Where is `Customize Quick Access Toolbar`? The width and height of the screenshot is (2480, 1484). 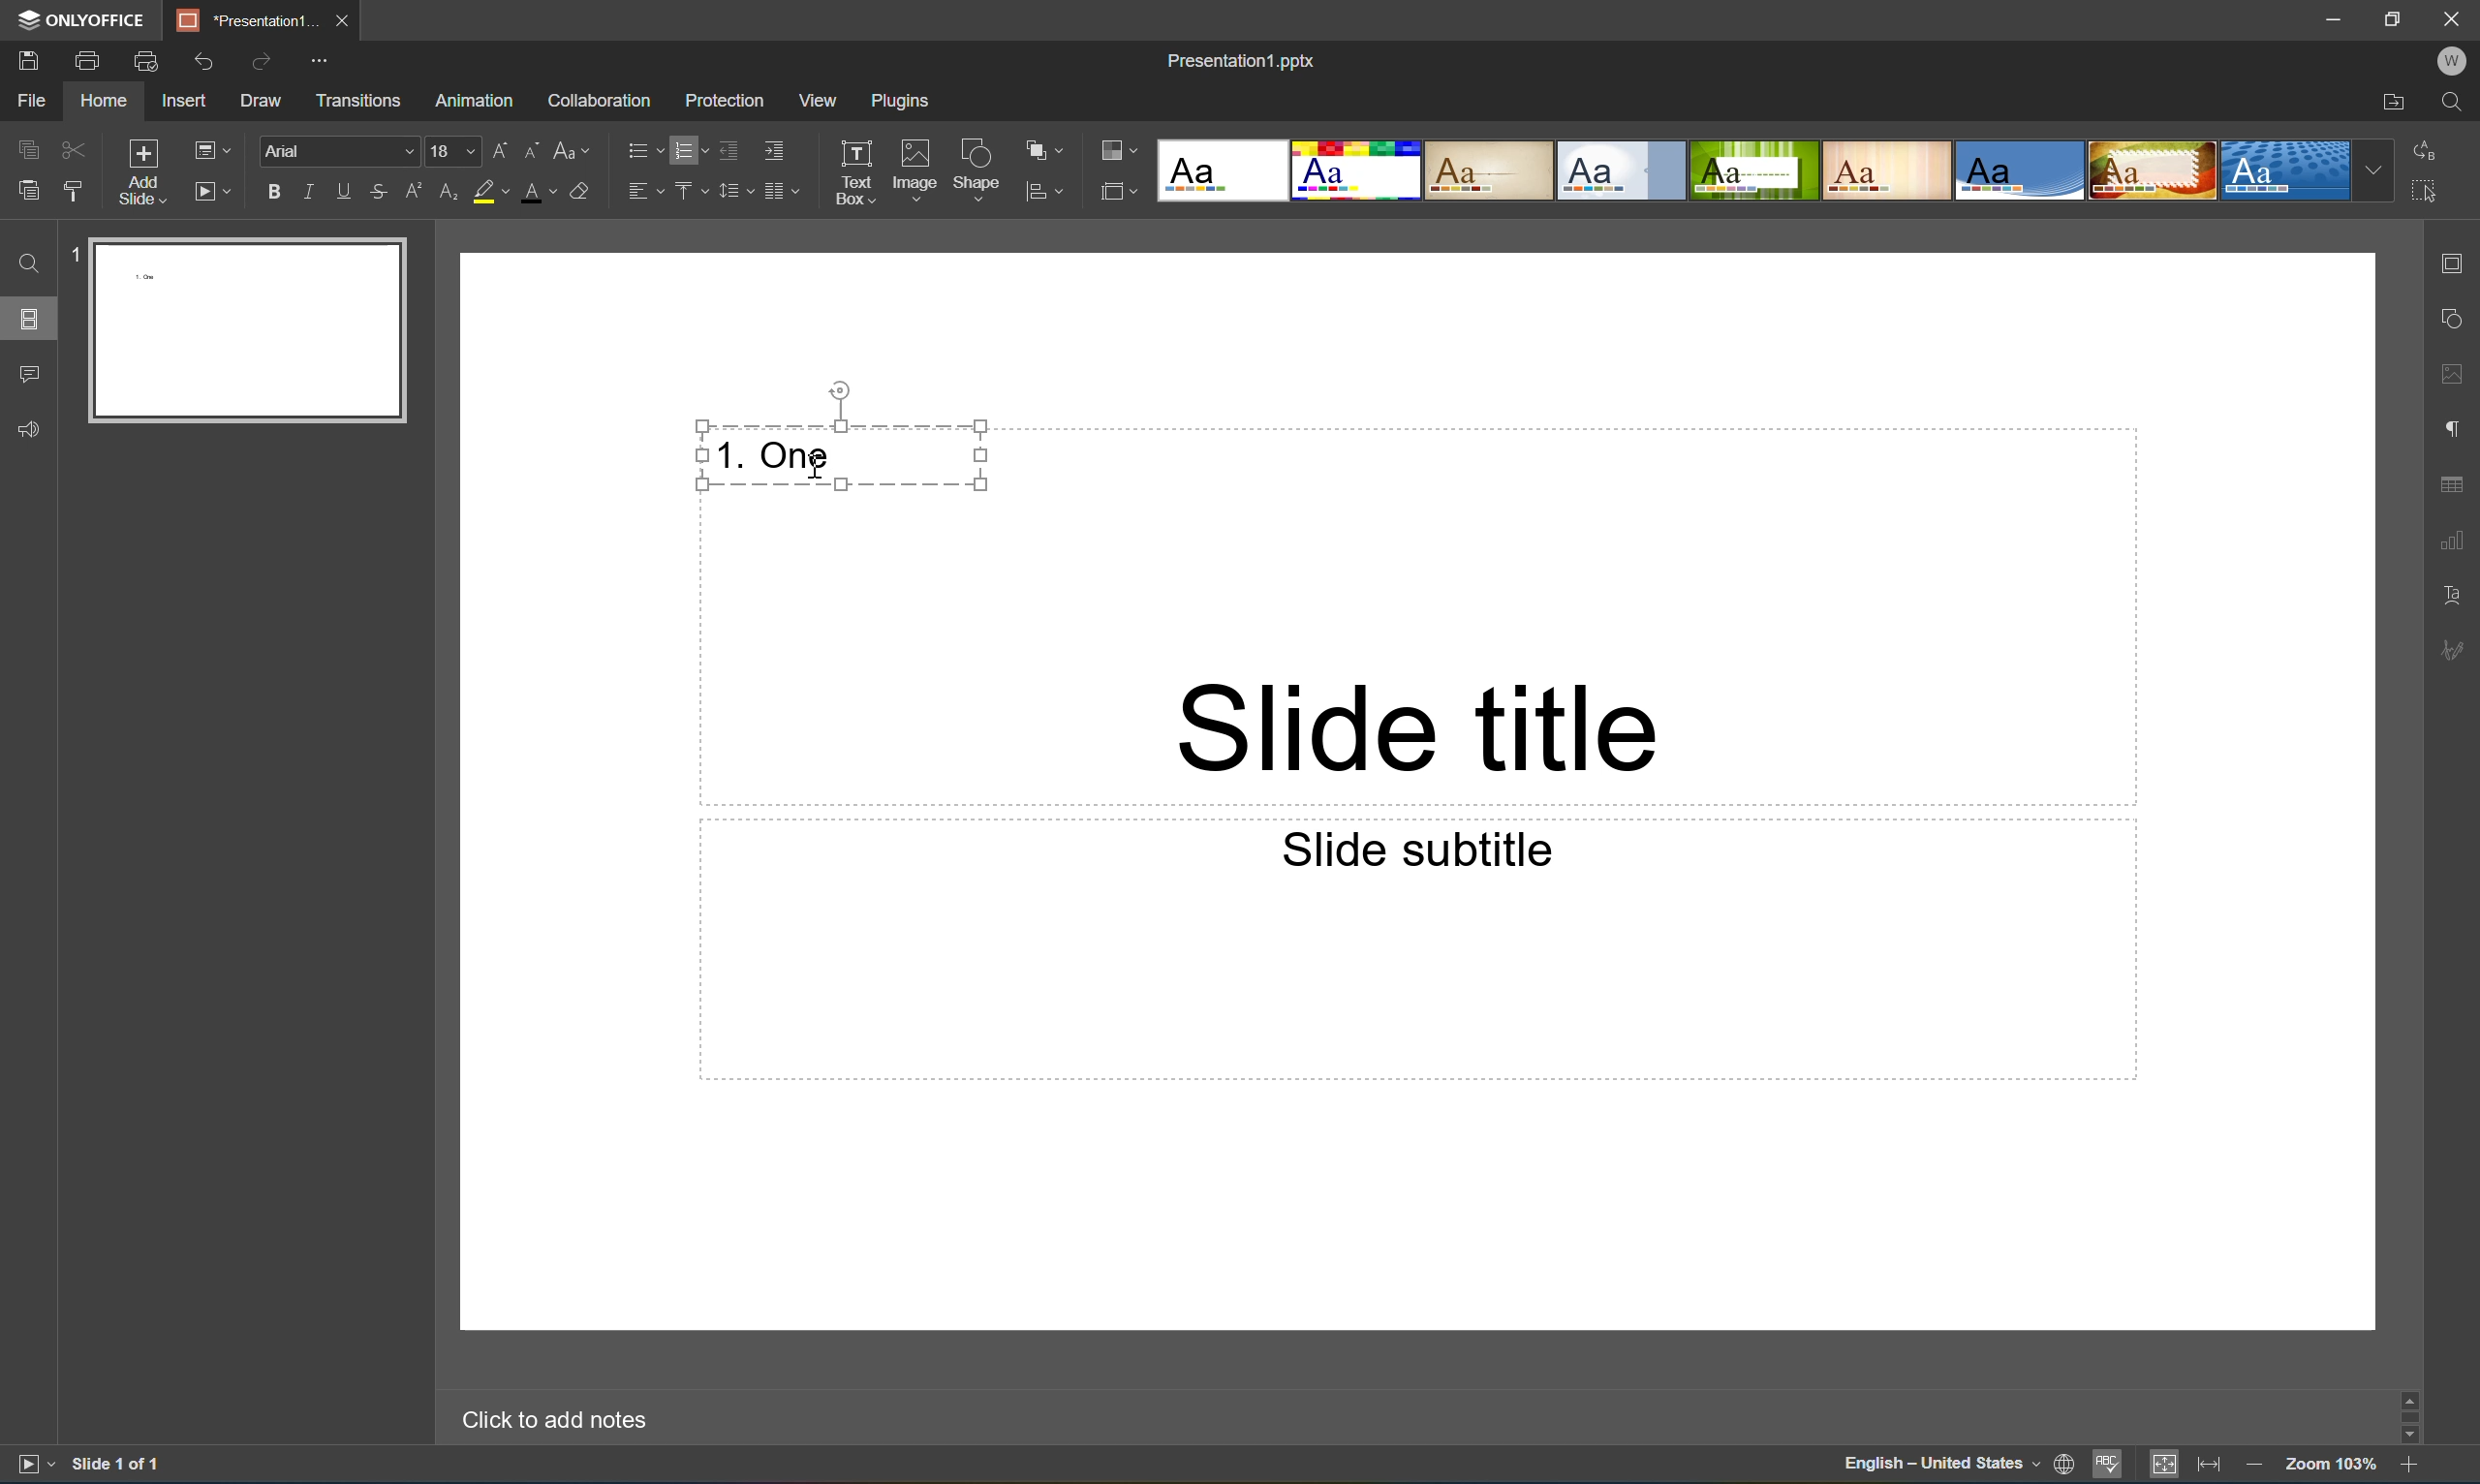 Customize Quick Access Toolbar is located at coordinates (320, 61).